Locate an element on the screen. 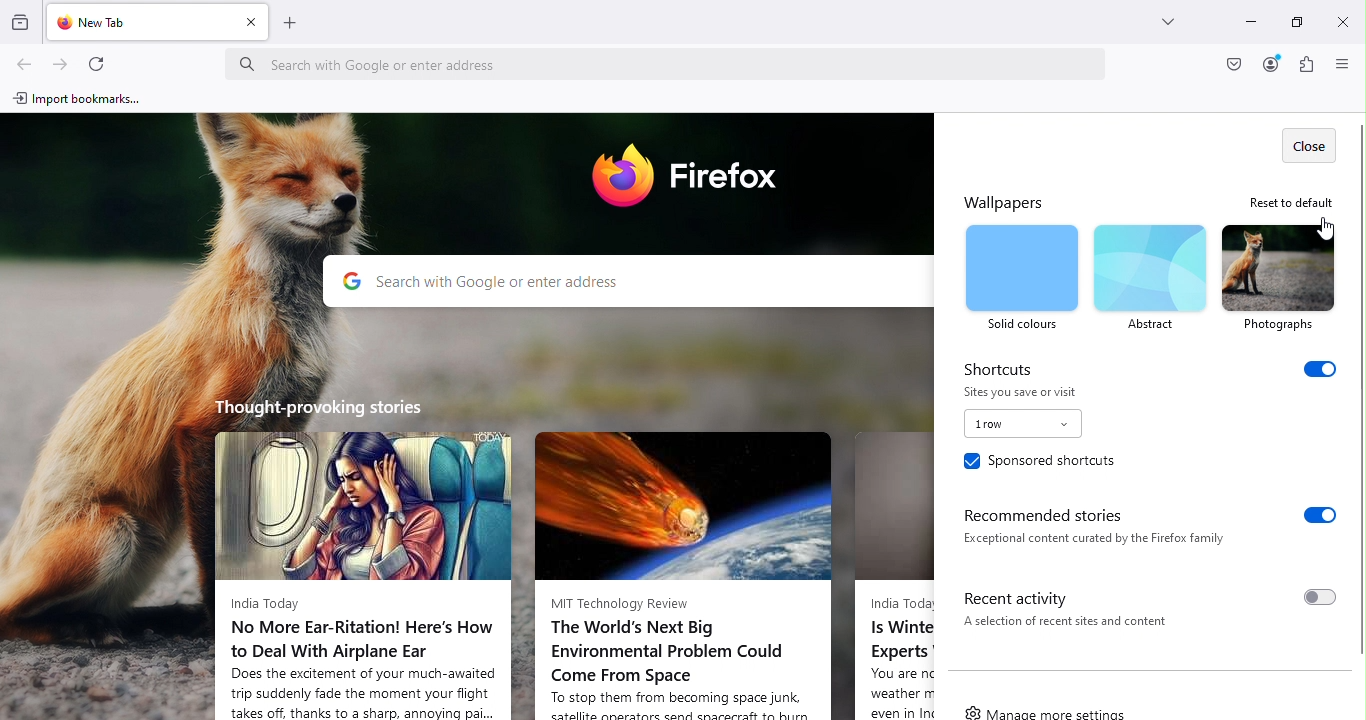  Resent activity is located at coordinates (1143, 606).